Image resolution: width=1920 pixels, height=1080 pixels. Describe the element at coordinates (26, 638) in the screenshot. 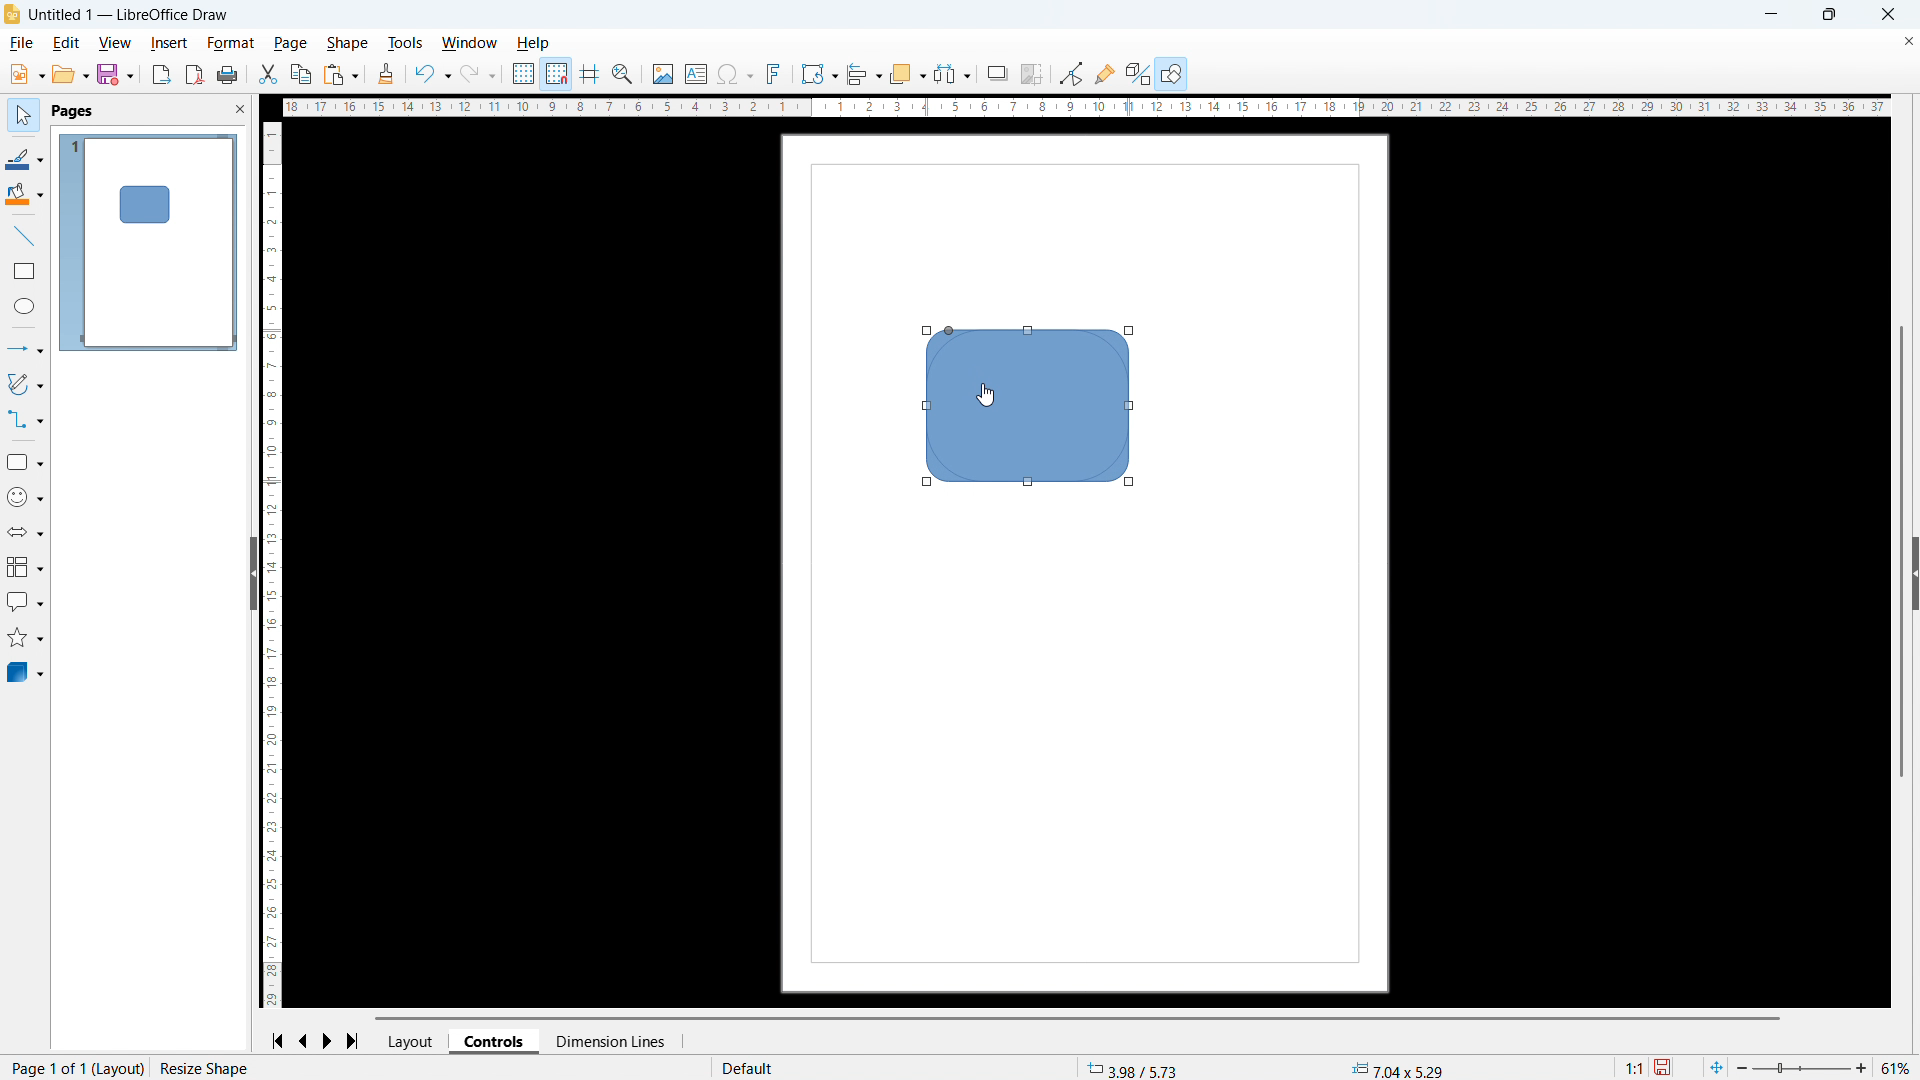

I see `Stars and banners ` at that location.